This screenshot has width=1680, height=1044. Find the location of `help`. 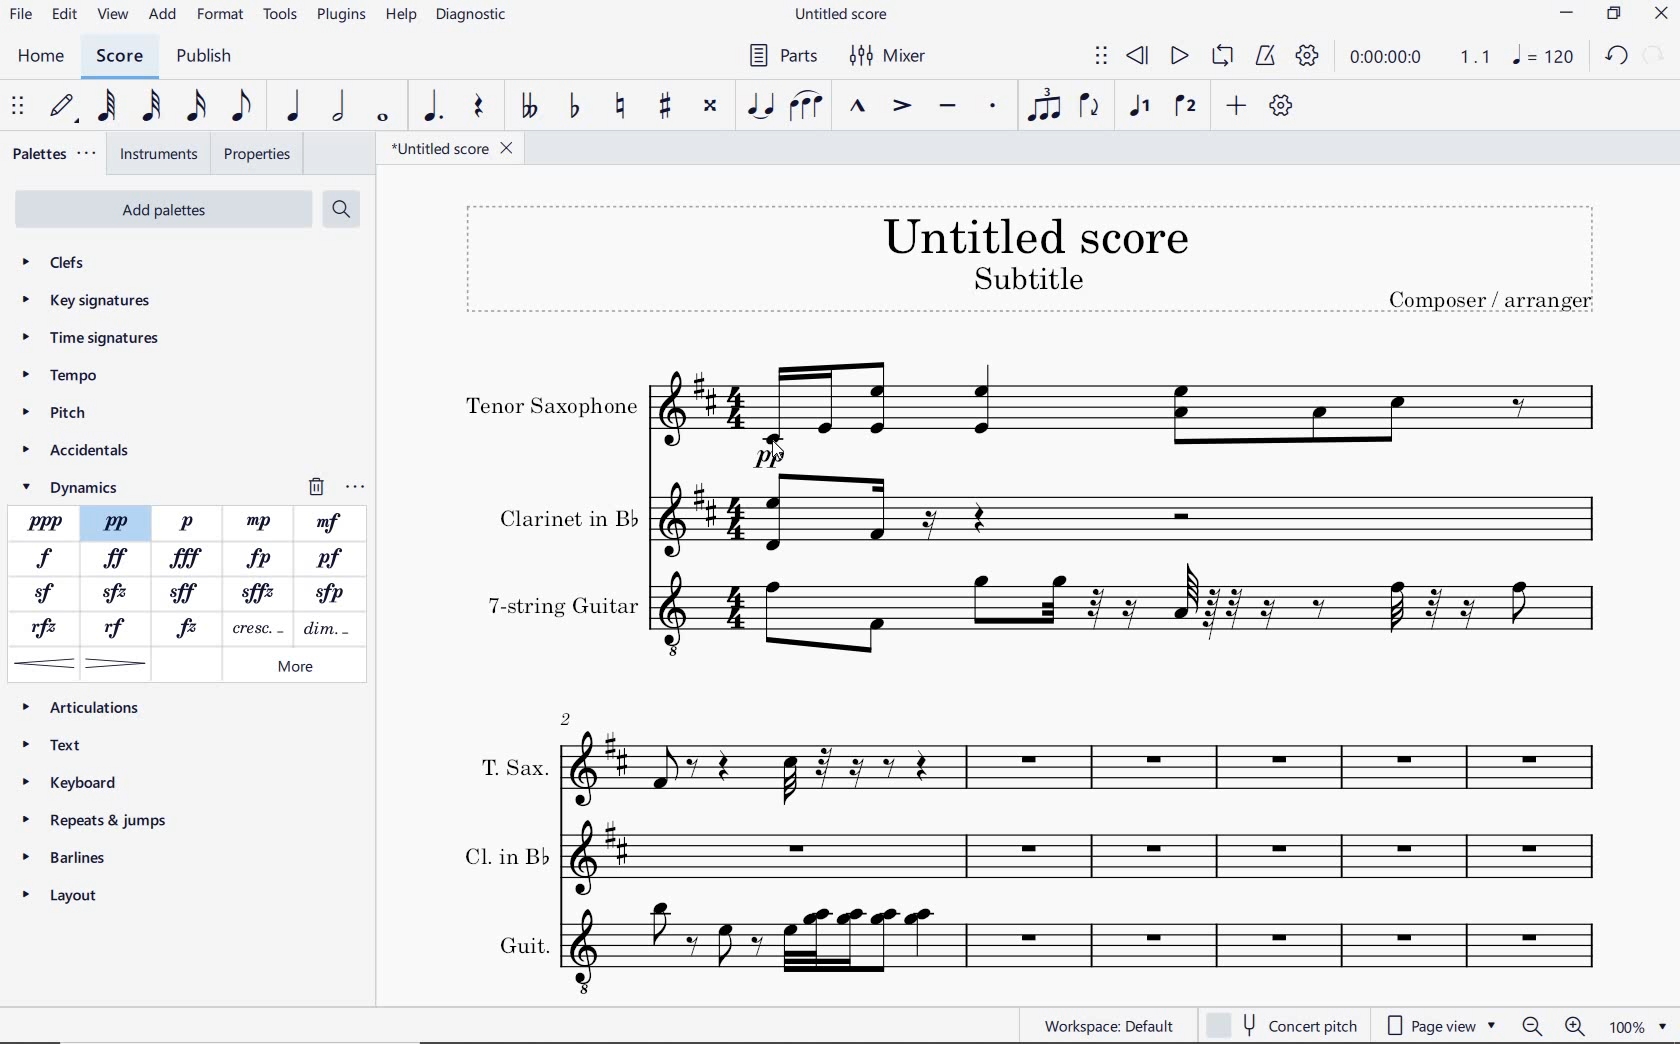

help is located at coordinates (399, 17).